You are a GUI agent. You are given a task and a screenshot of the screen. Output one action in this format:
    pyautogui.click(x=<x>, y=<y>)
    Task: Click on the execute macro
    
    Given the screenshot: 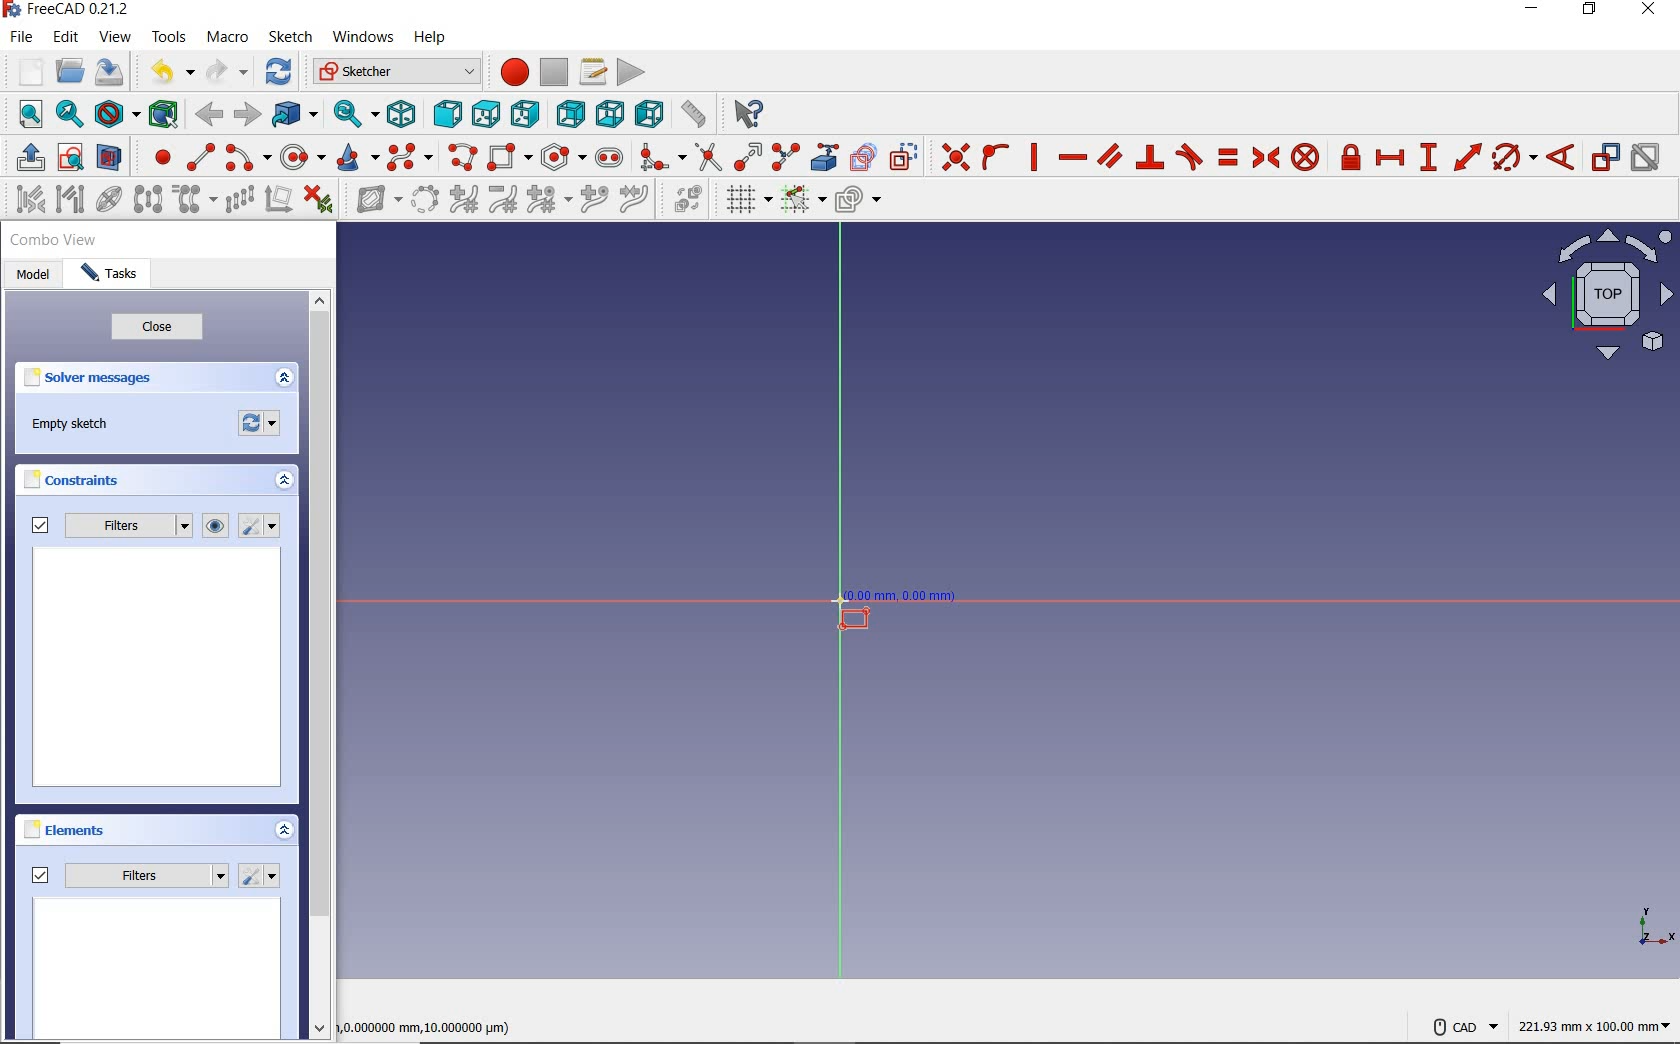 What is the action you would take?
    pyautogui.click(x=630, y=72)
    